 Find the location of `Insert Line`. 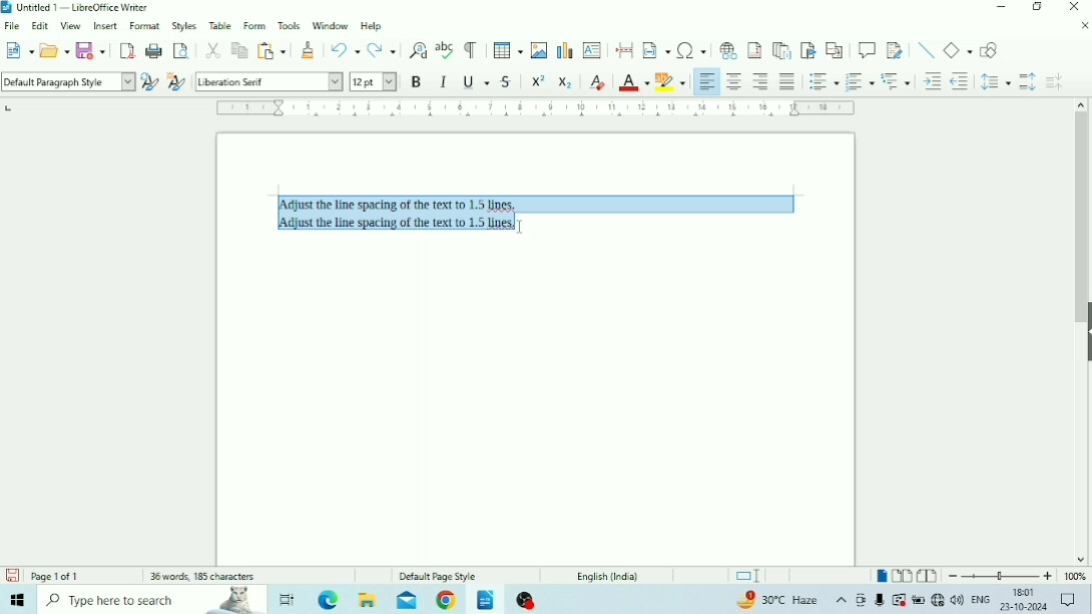

Insert Line is located at coordinates (925, 50).